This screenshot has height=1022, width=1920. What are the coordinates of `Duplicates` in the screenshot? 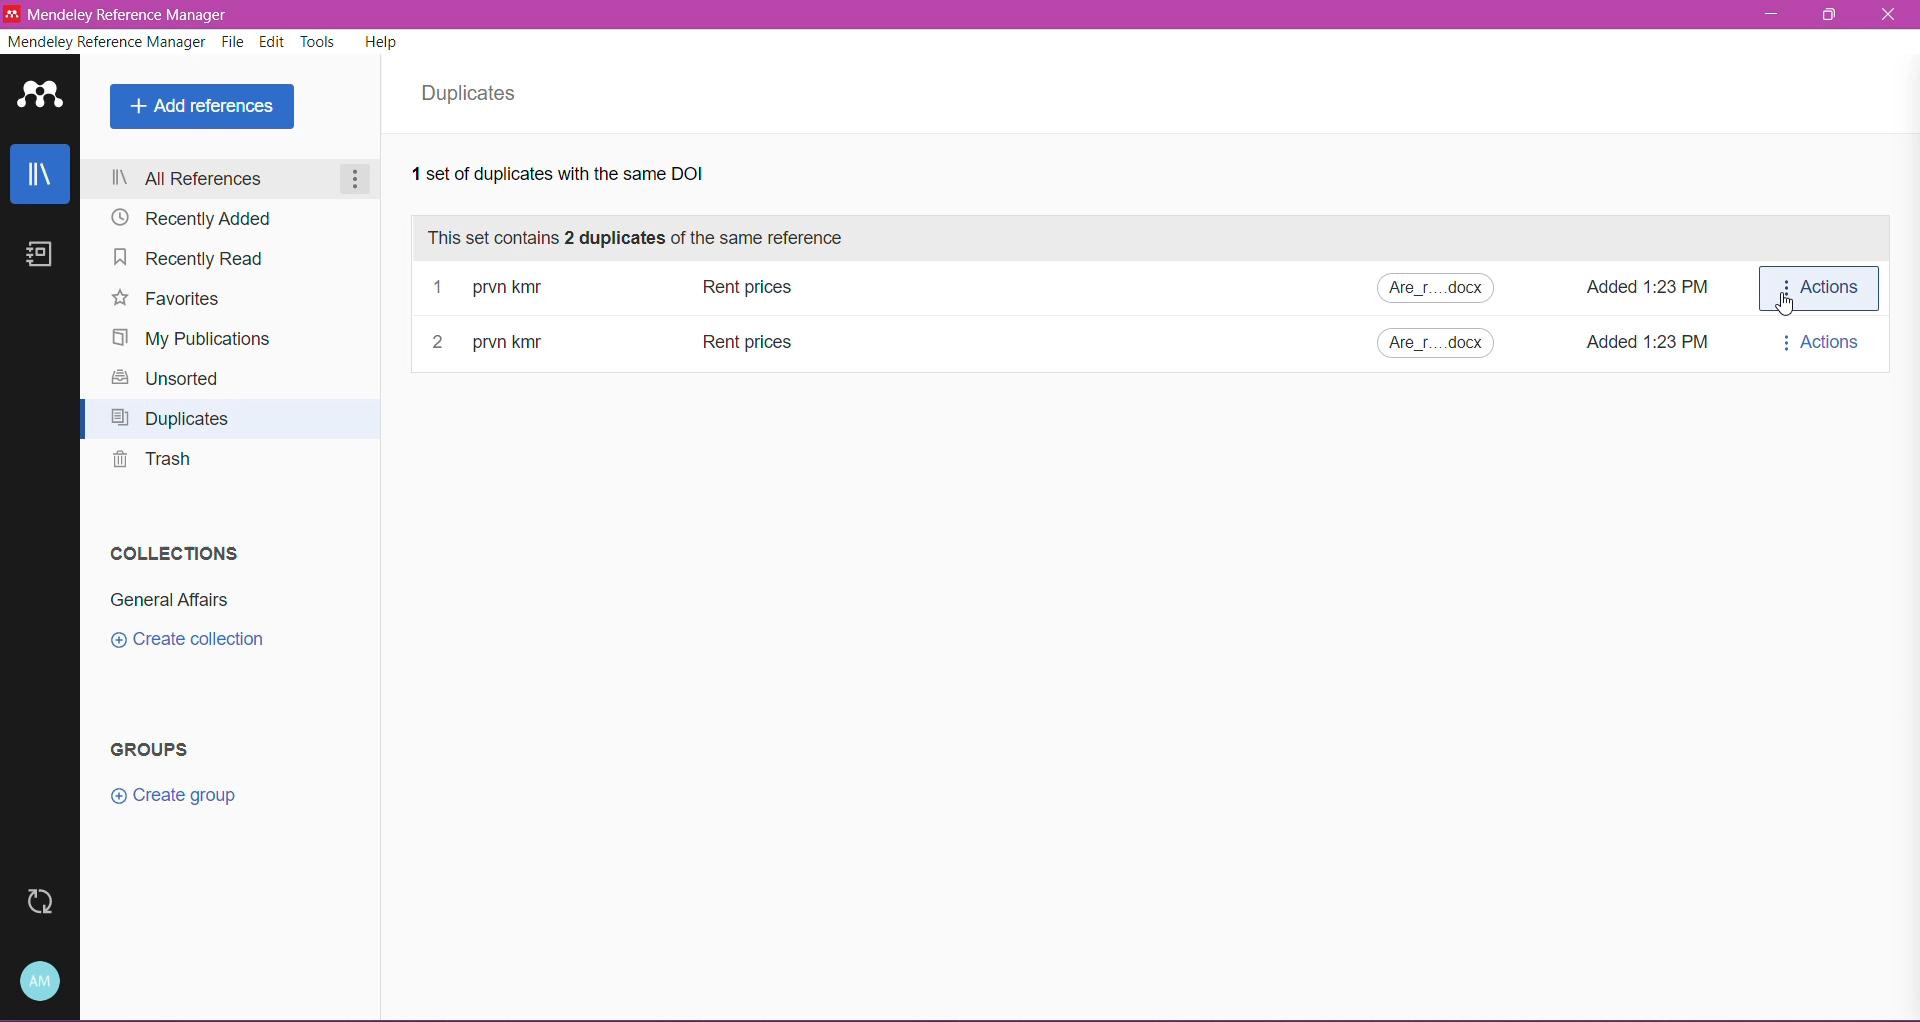 It's located at (176, 421).